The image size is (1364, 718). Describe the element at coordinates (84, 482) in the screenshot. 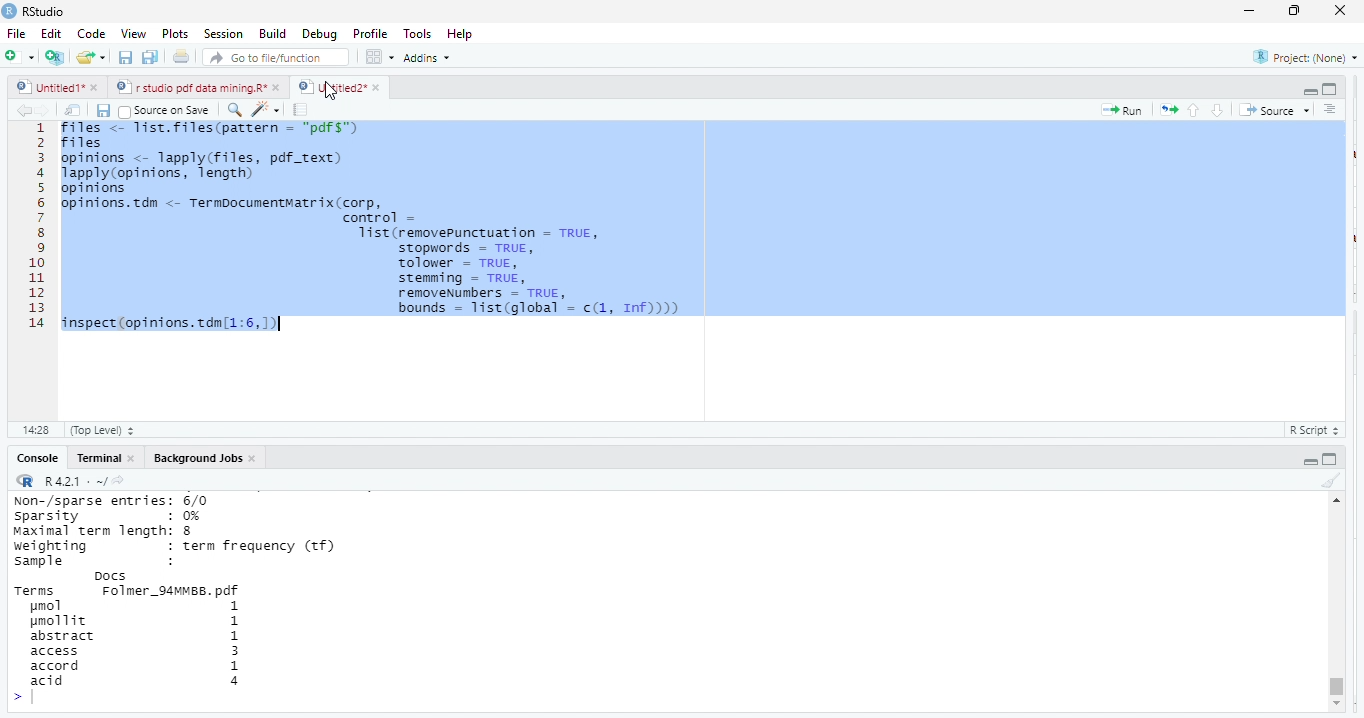

I see `R421: ~/` at that location.